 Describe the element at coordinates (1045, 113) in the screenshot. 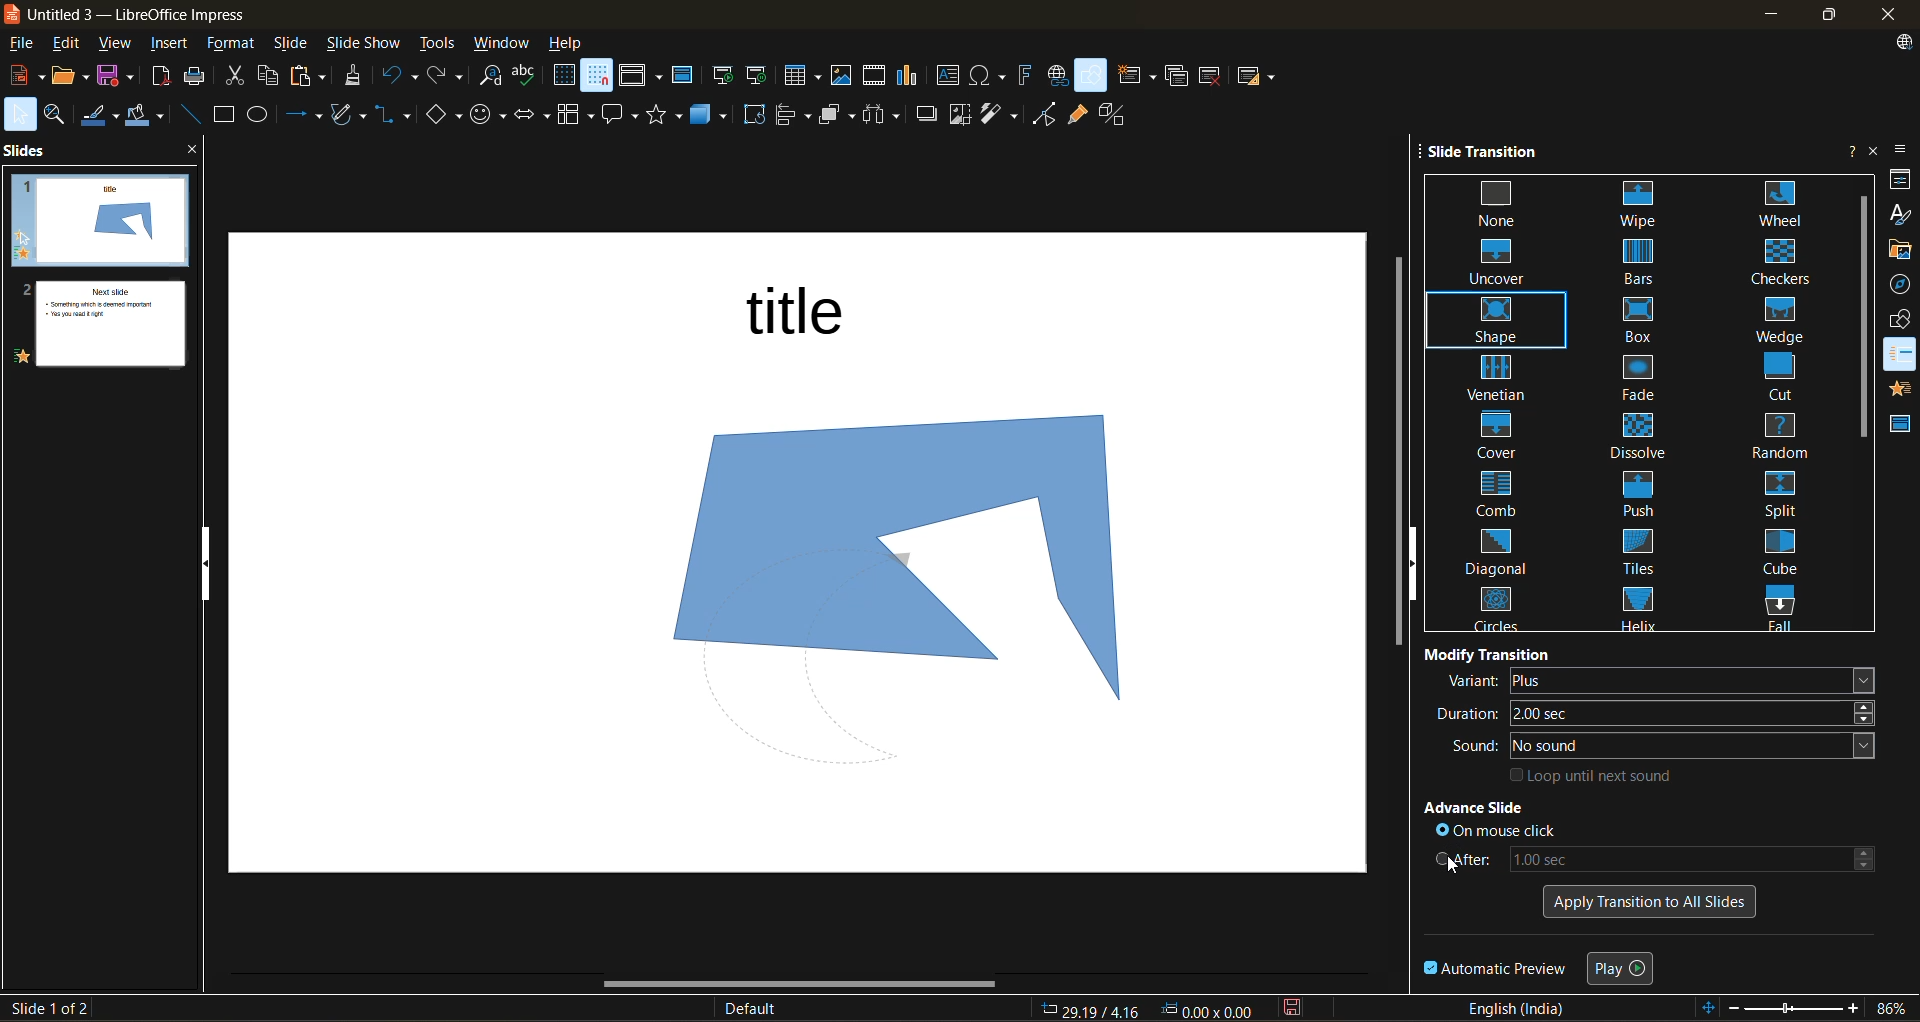

I see `toggle point edit mode` at that location.